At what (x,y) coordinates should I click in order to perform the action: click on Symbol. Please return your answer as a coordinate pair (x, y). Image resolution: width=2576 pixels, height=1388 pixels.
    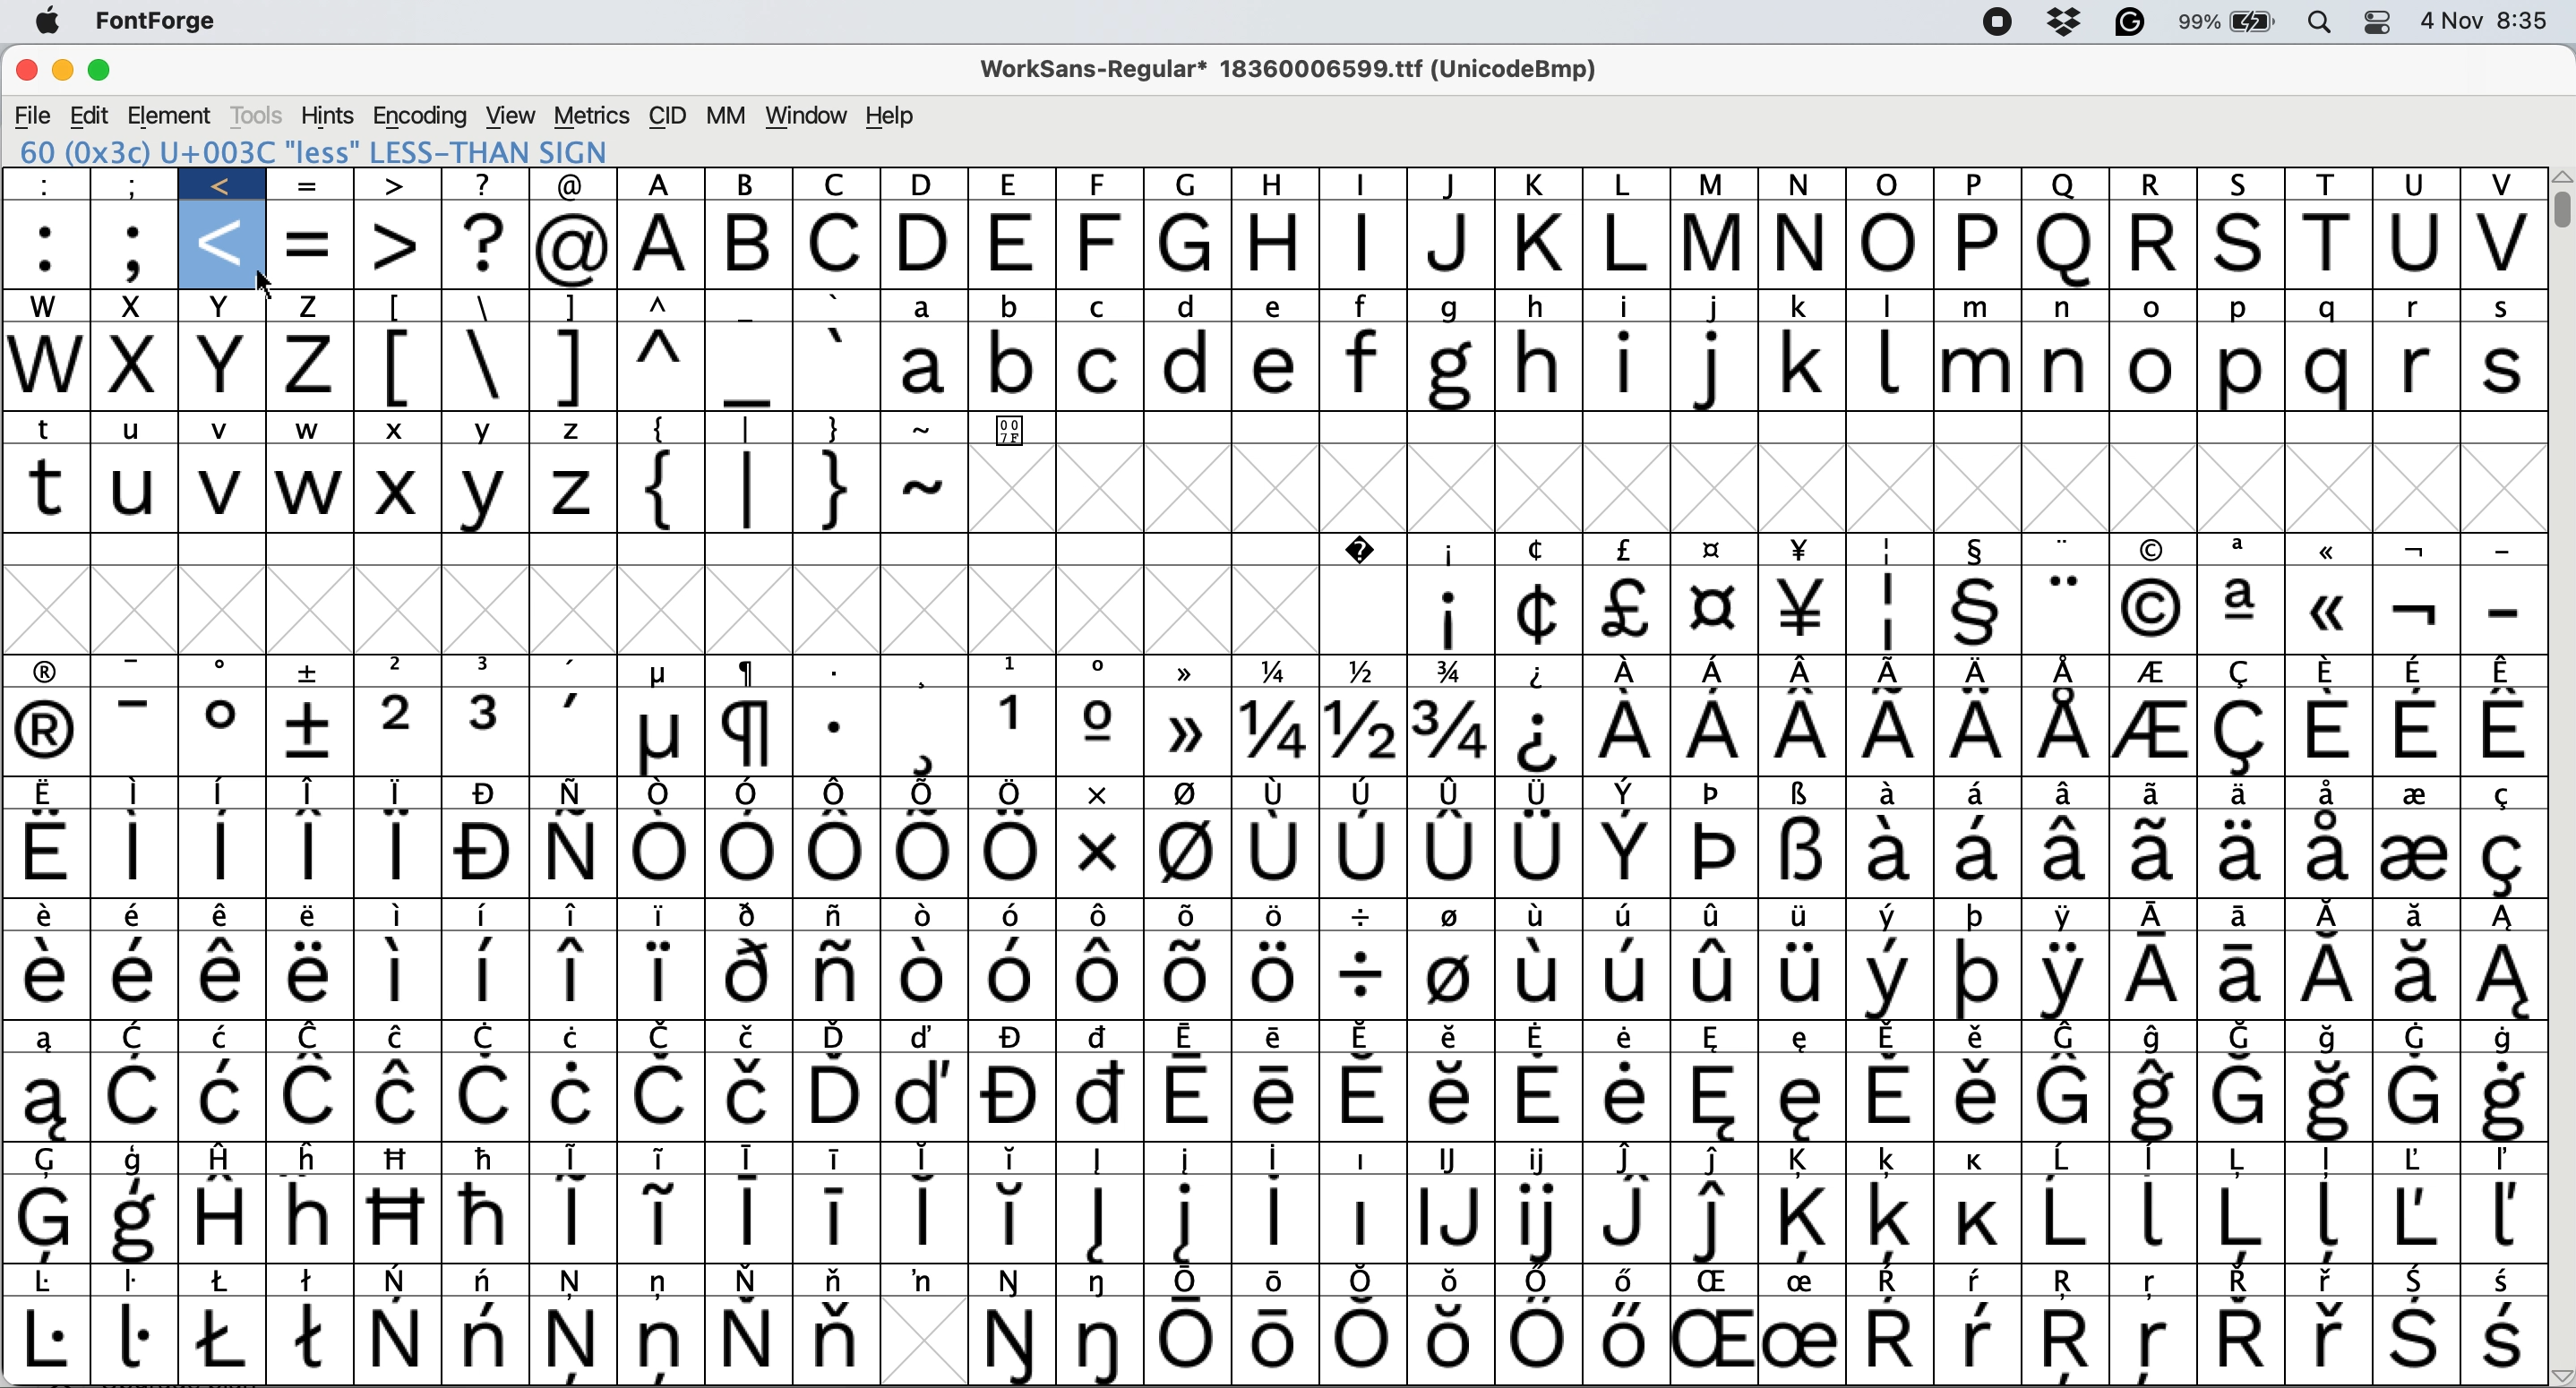
    Looking at the image, I should click on (1802, 1099).